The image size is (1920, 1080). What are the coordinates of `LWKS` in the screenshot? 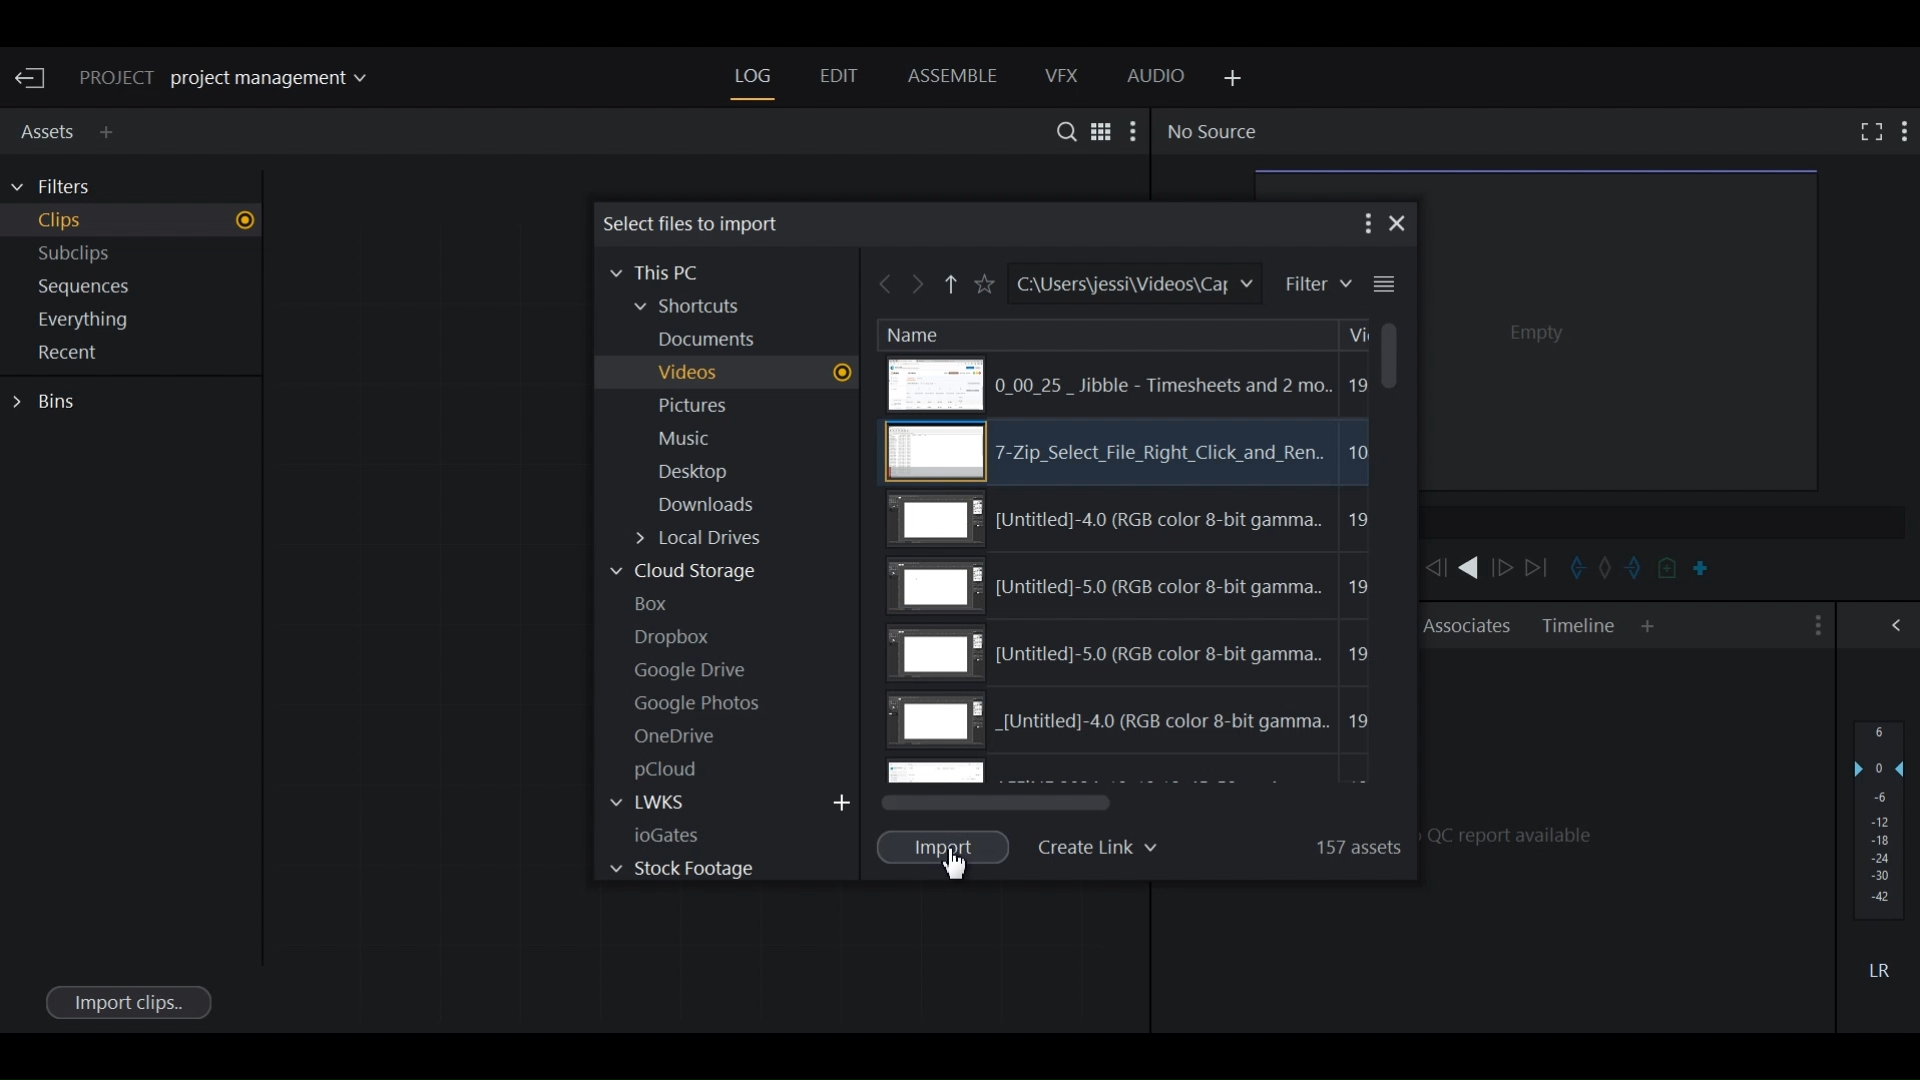 It's located at (665, 803).